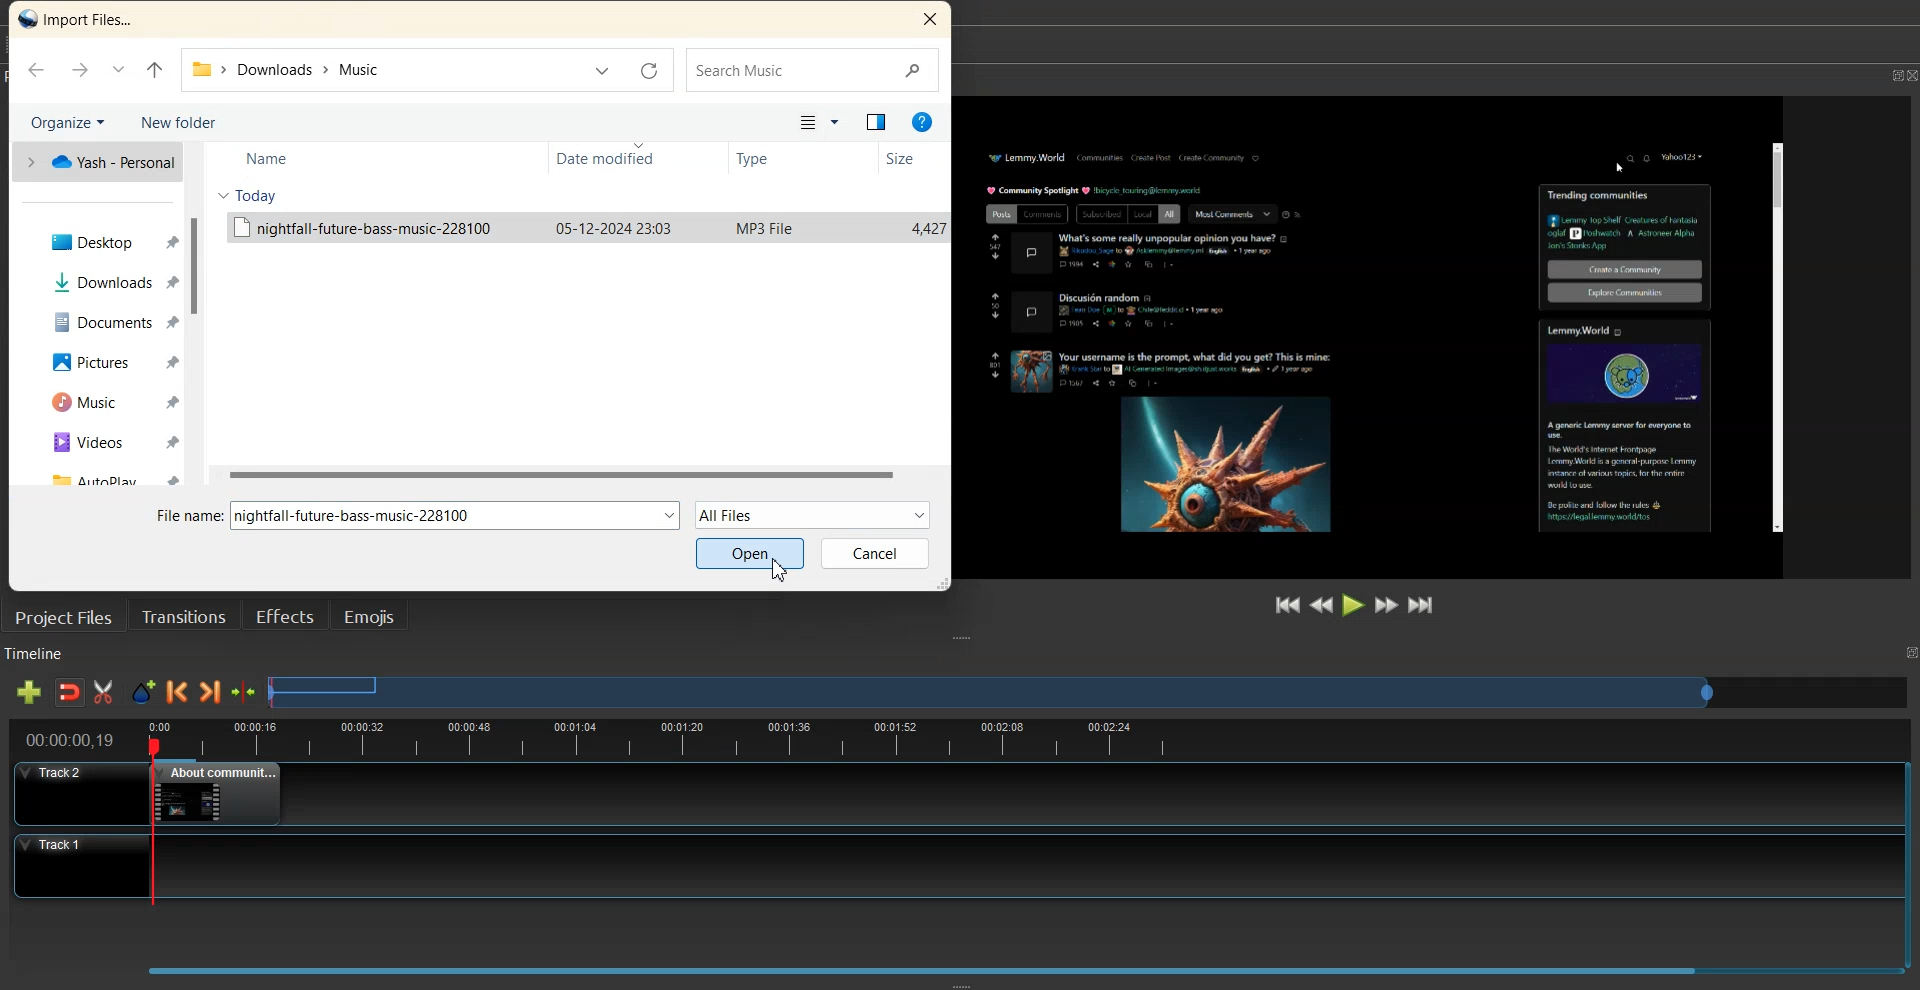  I want to click on Pictures, so click(96, 362).